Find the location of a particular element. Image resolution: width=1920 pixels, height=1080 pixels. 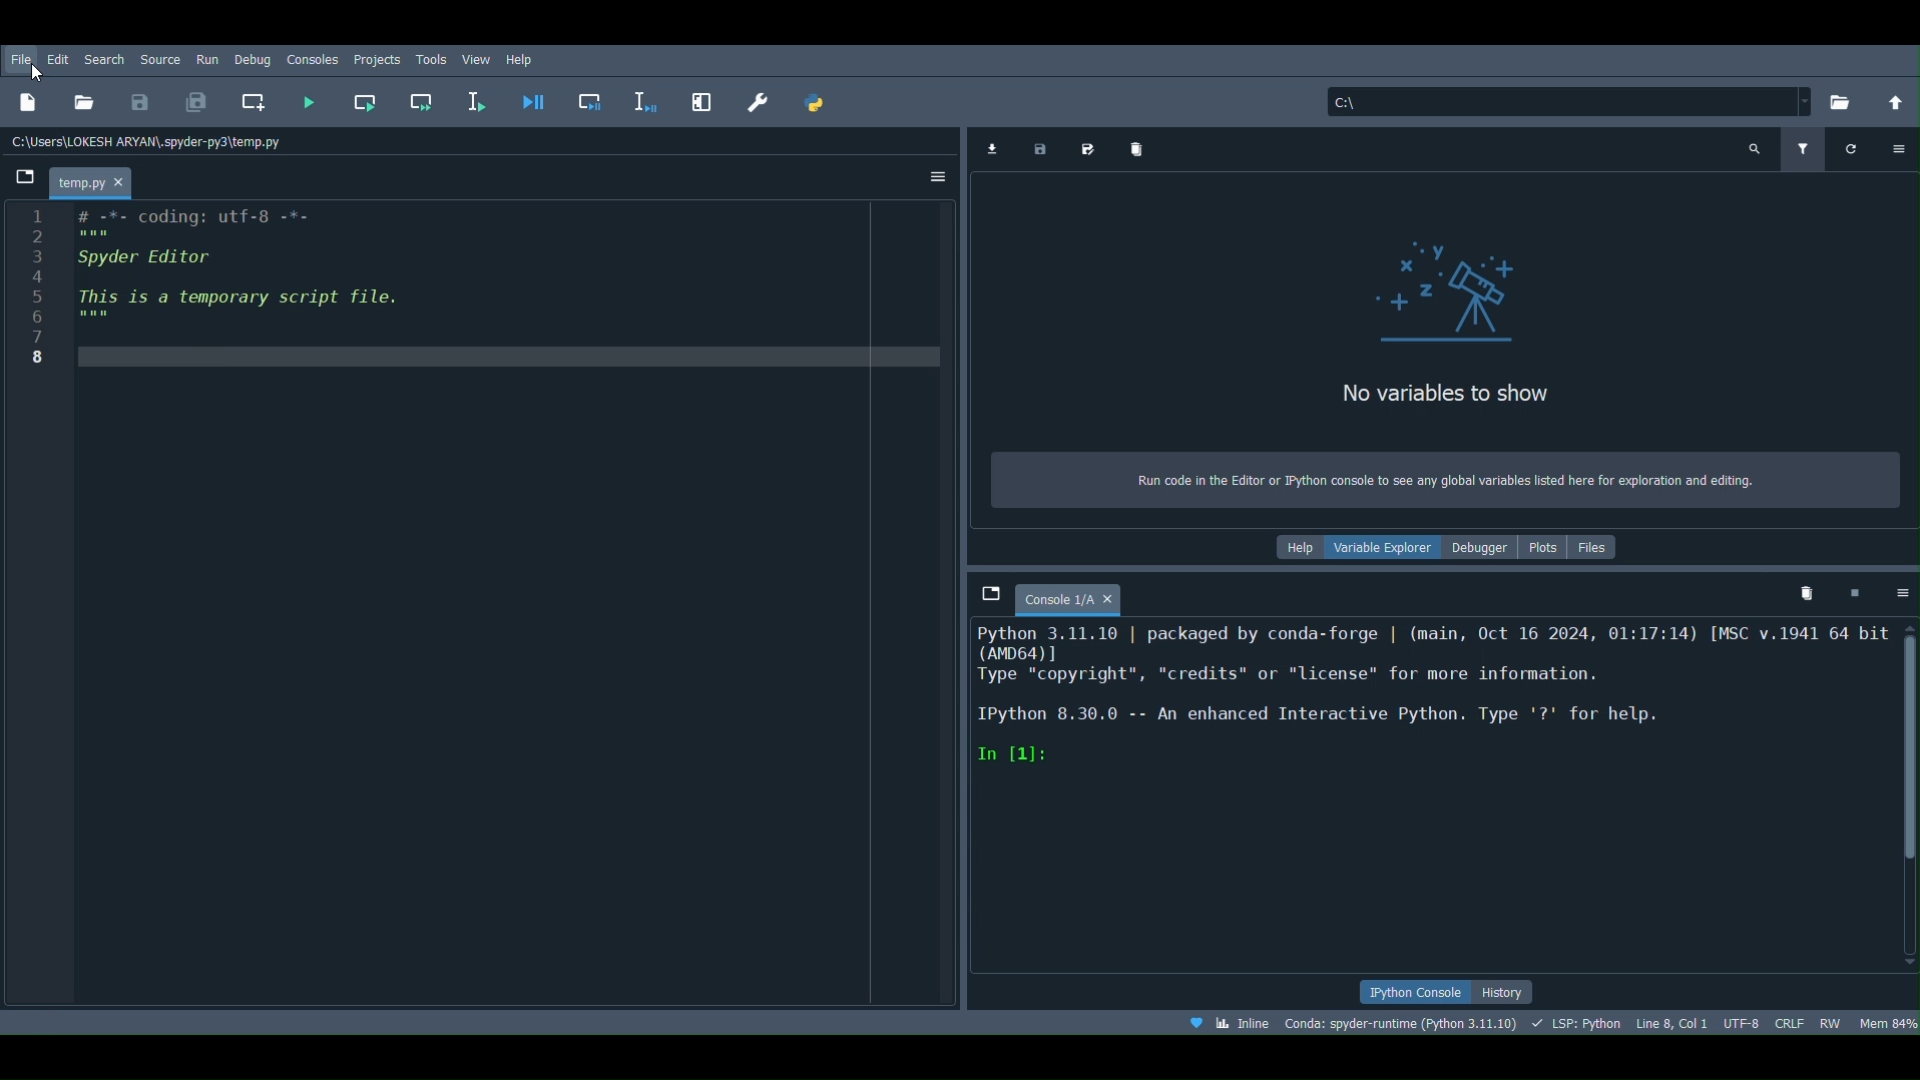

Source is located at coordinates (161, 57).